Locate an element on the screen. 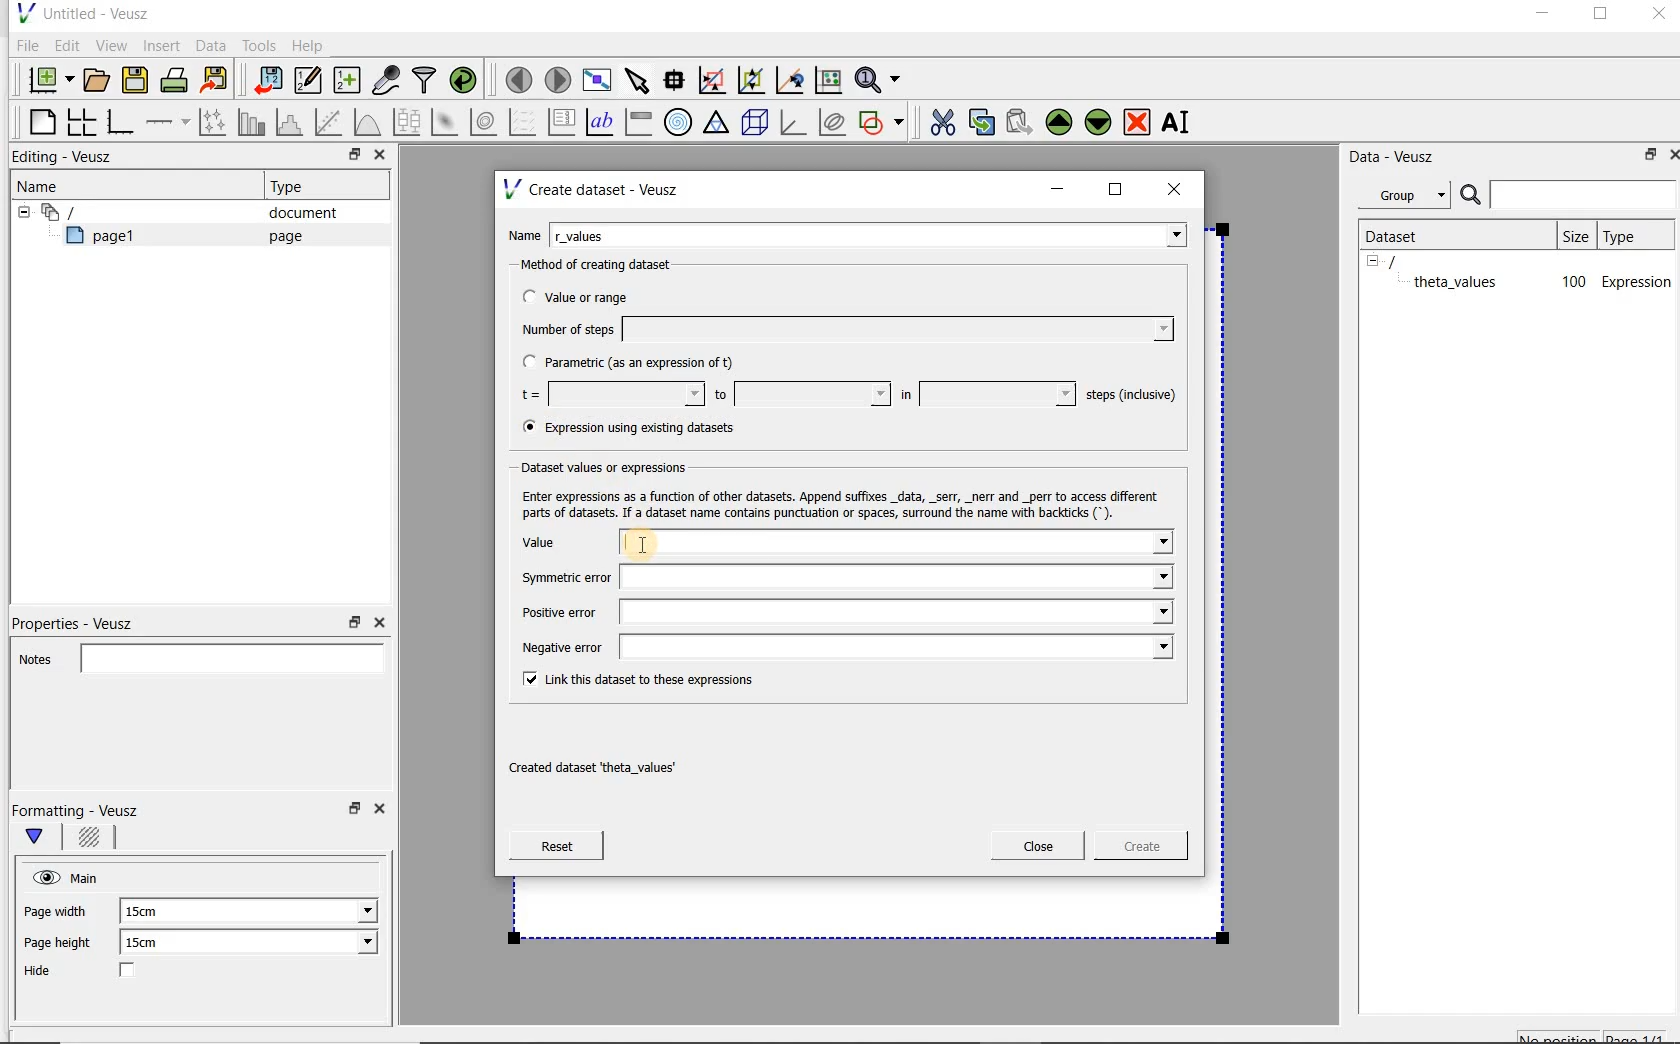  plot key is located at coordinates (563, 122).